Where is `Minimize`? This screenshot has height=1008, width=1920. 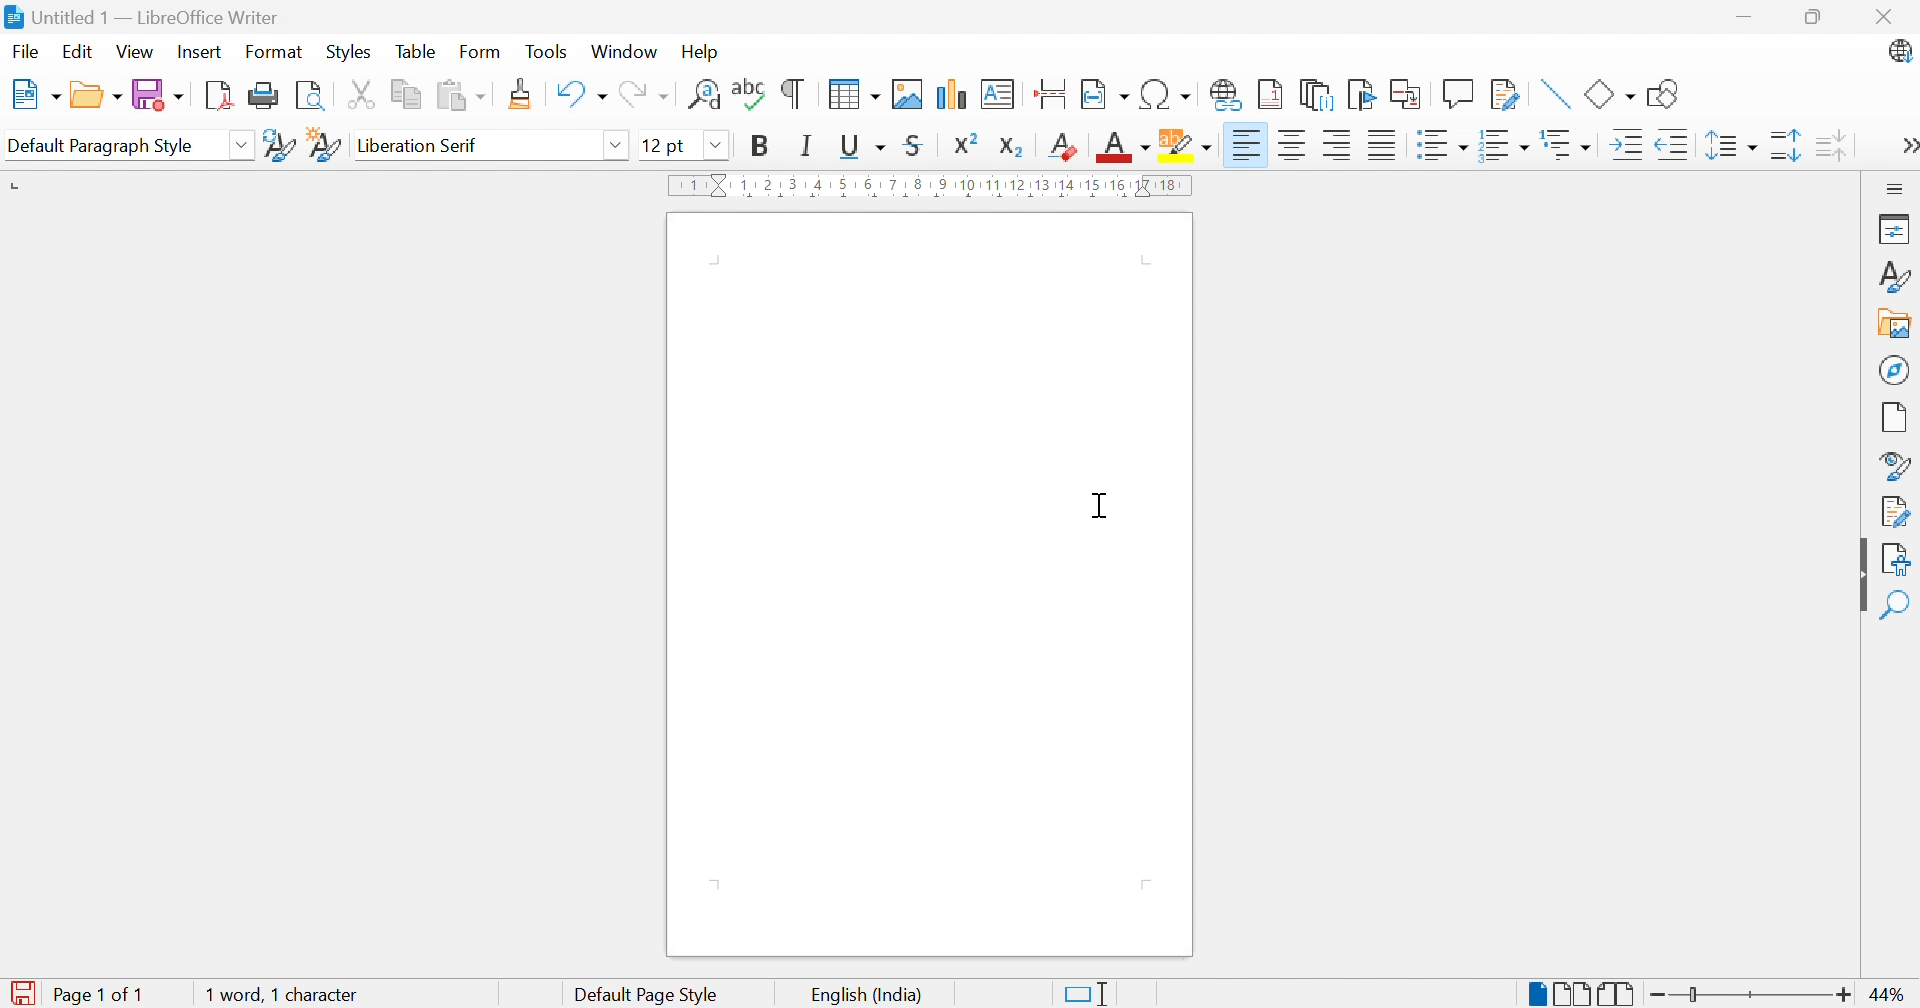 Minimize is located at coordinates (1744, 14).